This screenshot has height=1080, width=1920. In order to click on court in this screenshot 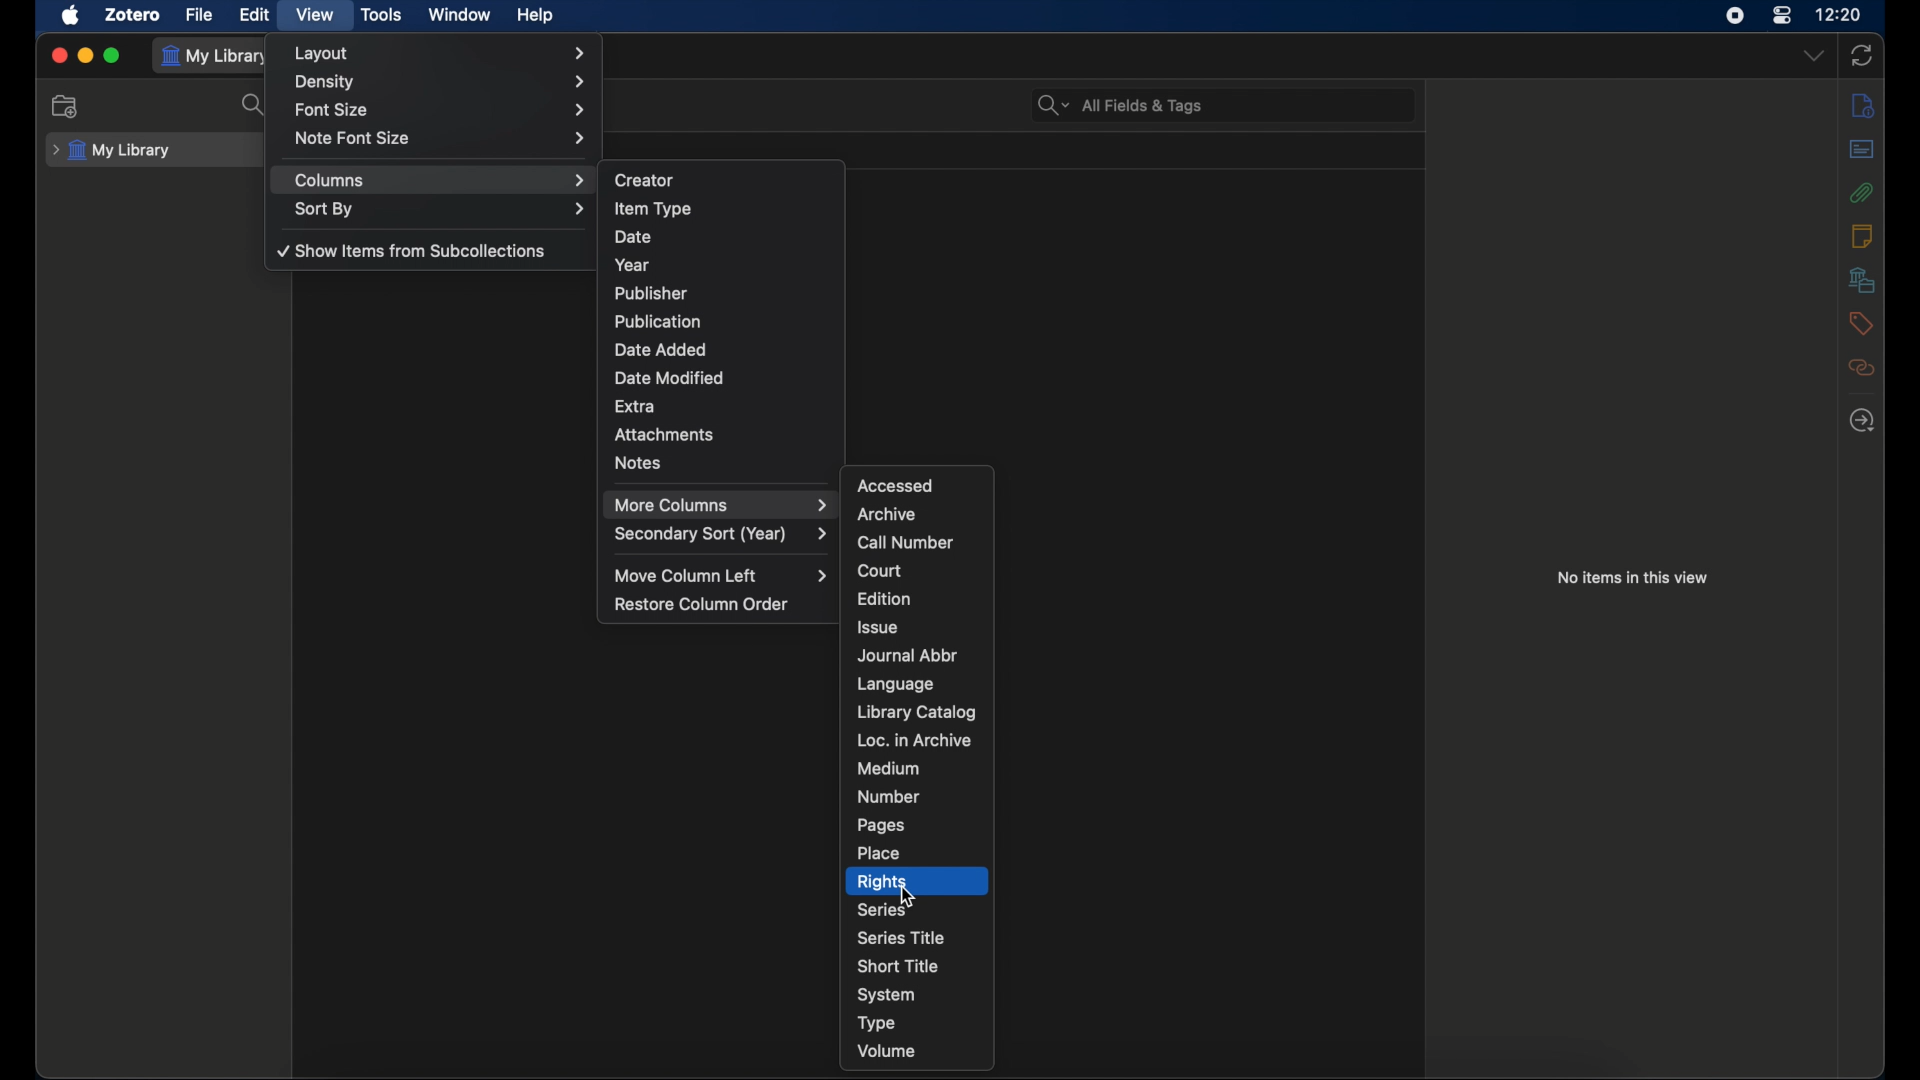, I will do `click(881, 571)`.